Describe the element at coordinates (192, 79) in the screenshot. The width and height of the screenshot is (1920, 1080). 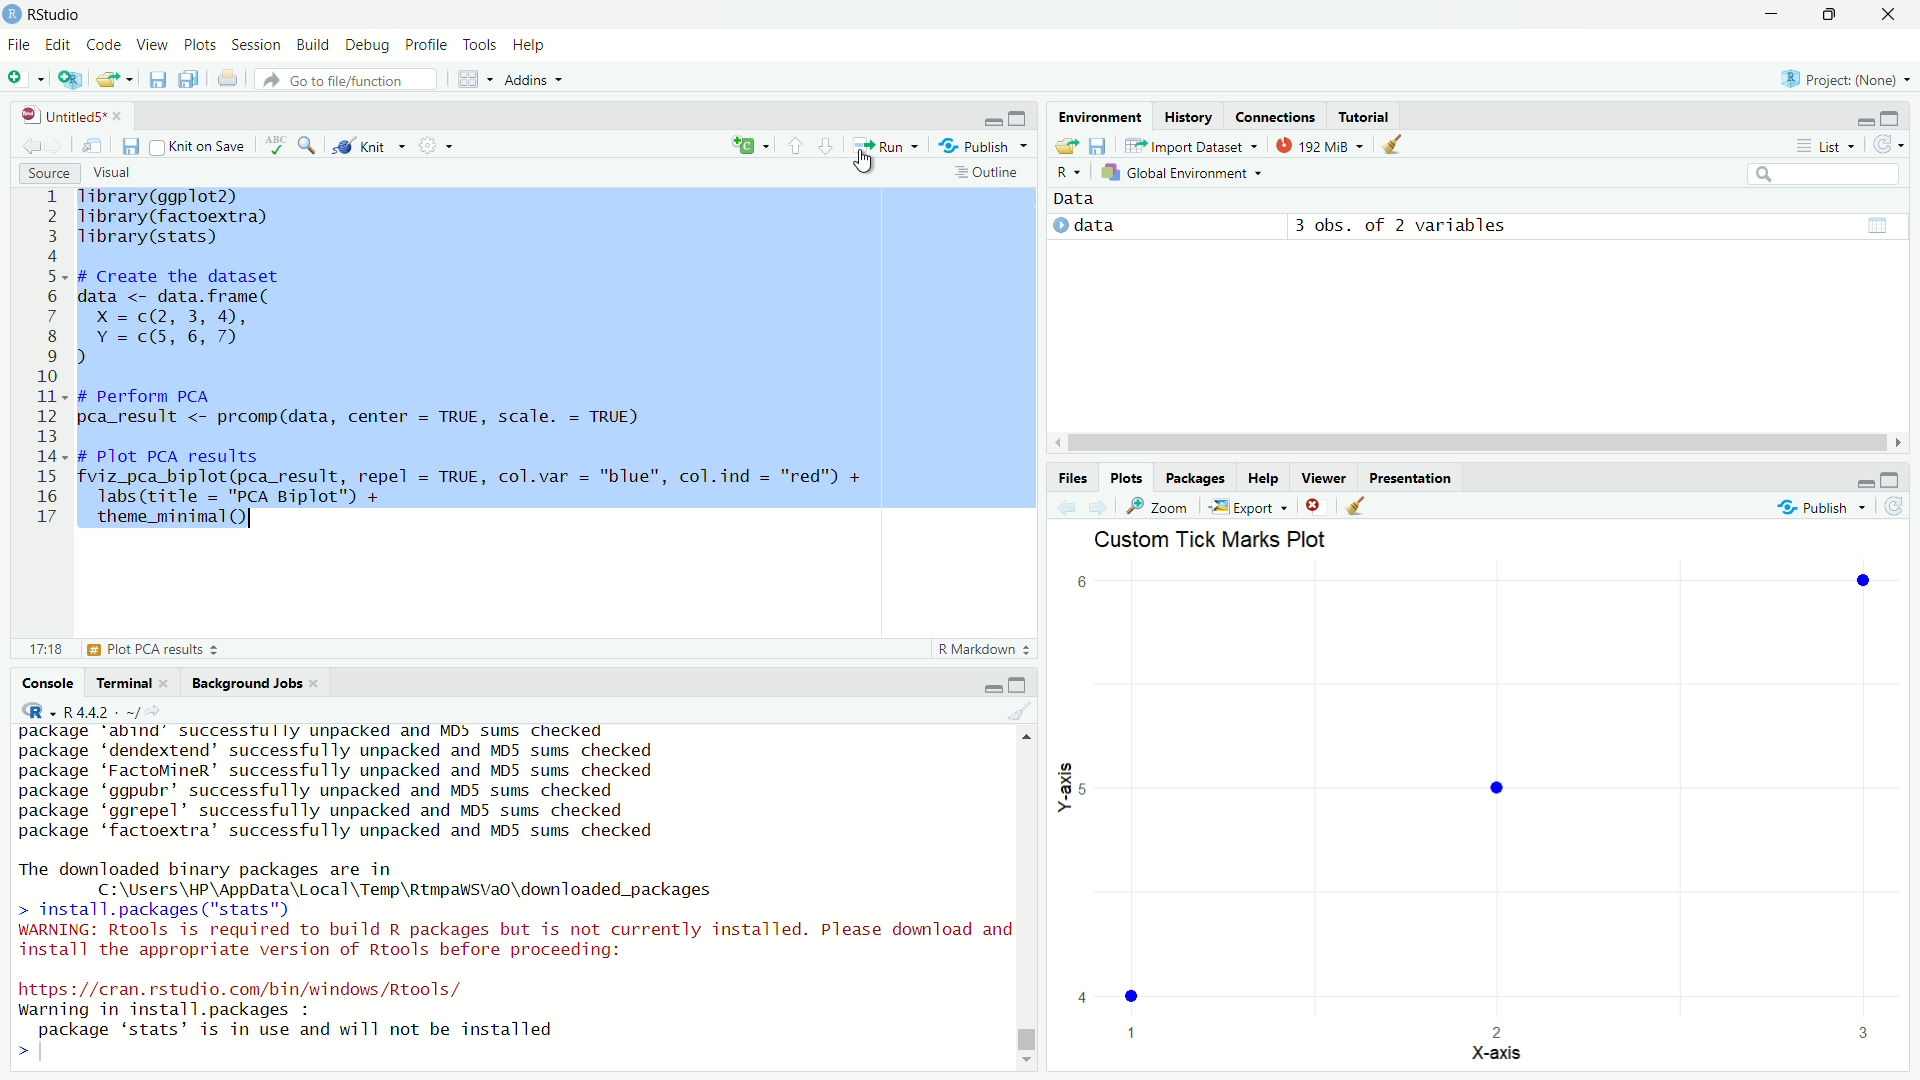
I see `save all open documents` at that location.